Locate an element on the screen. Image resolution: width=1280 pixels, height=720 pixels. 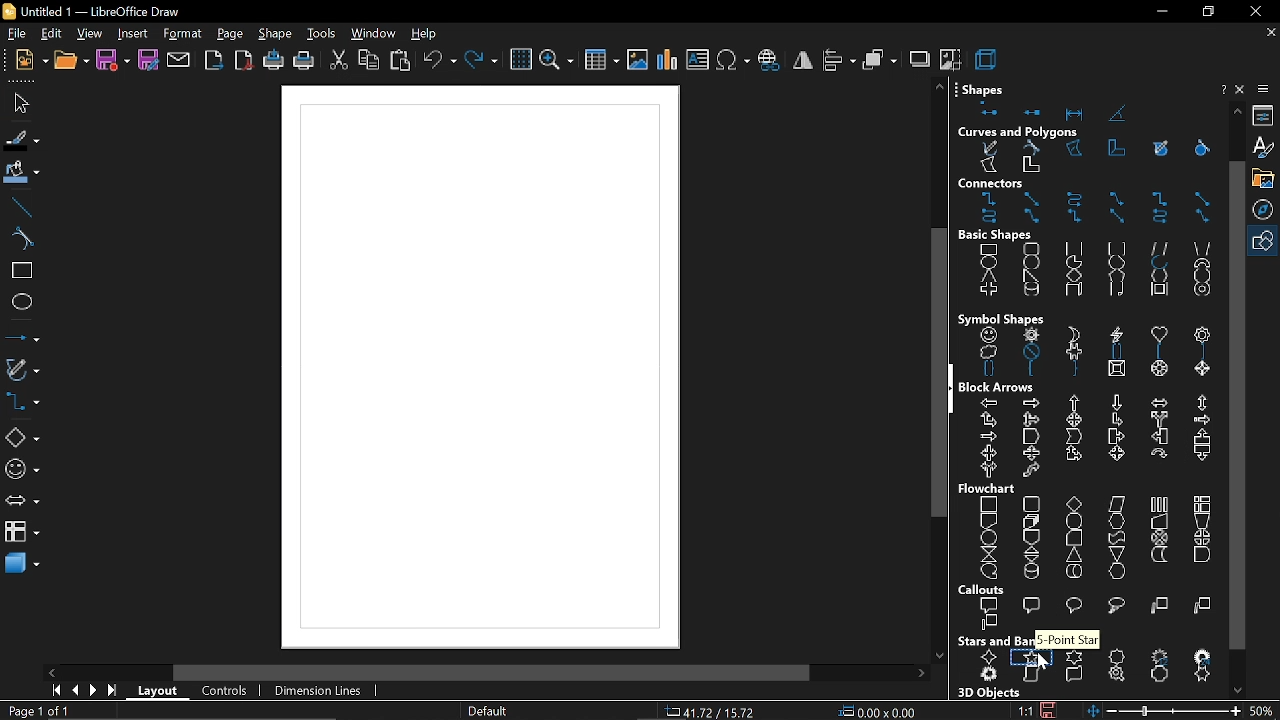
move down  is located at coordinates (940, 655).